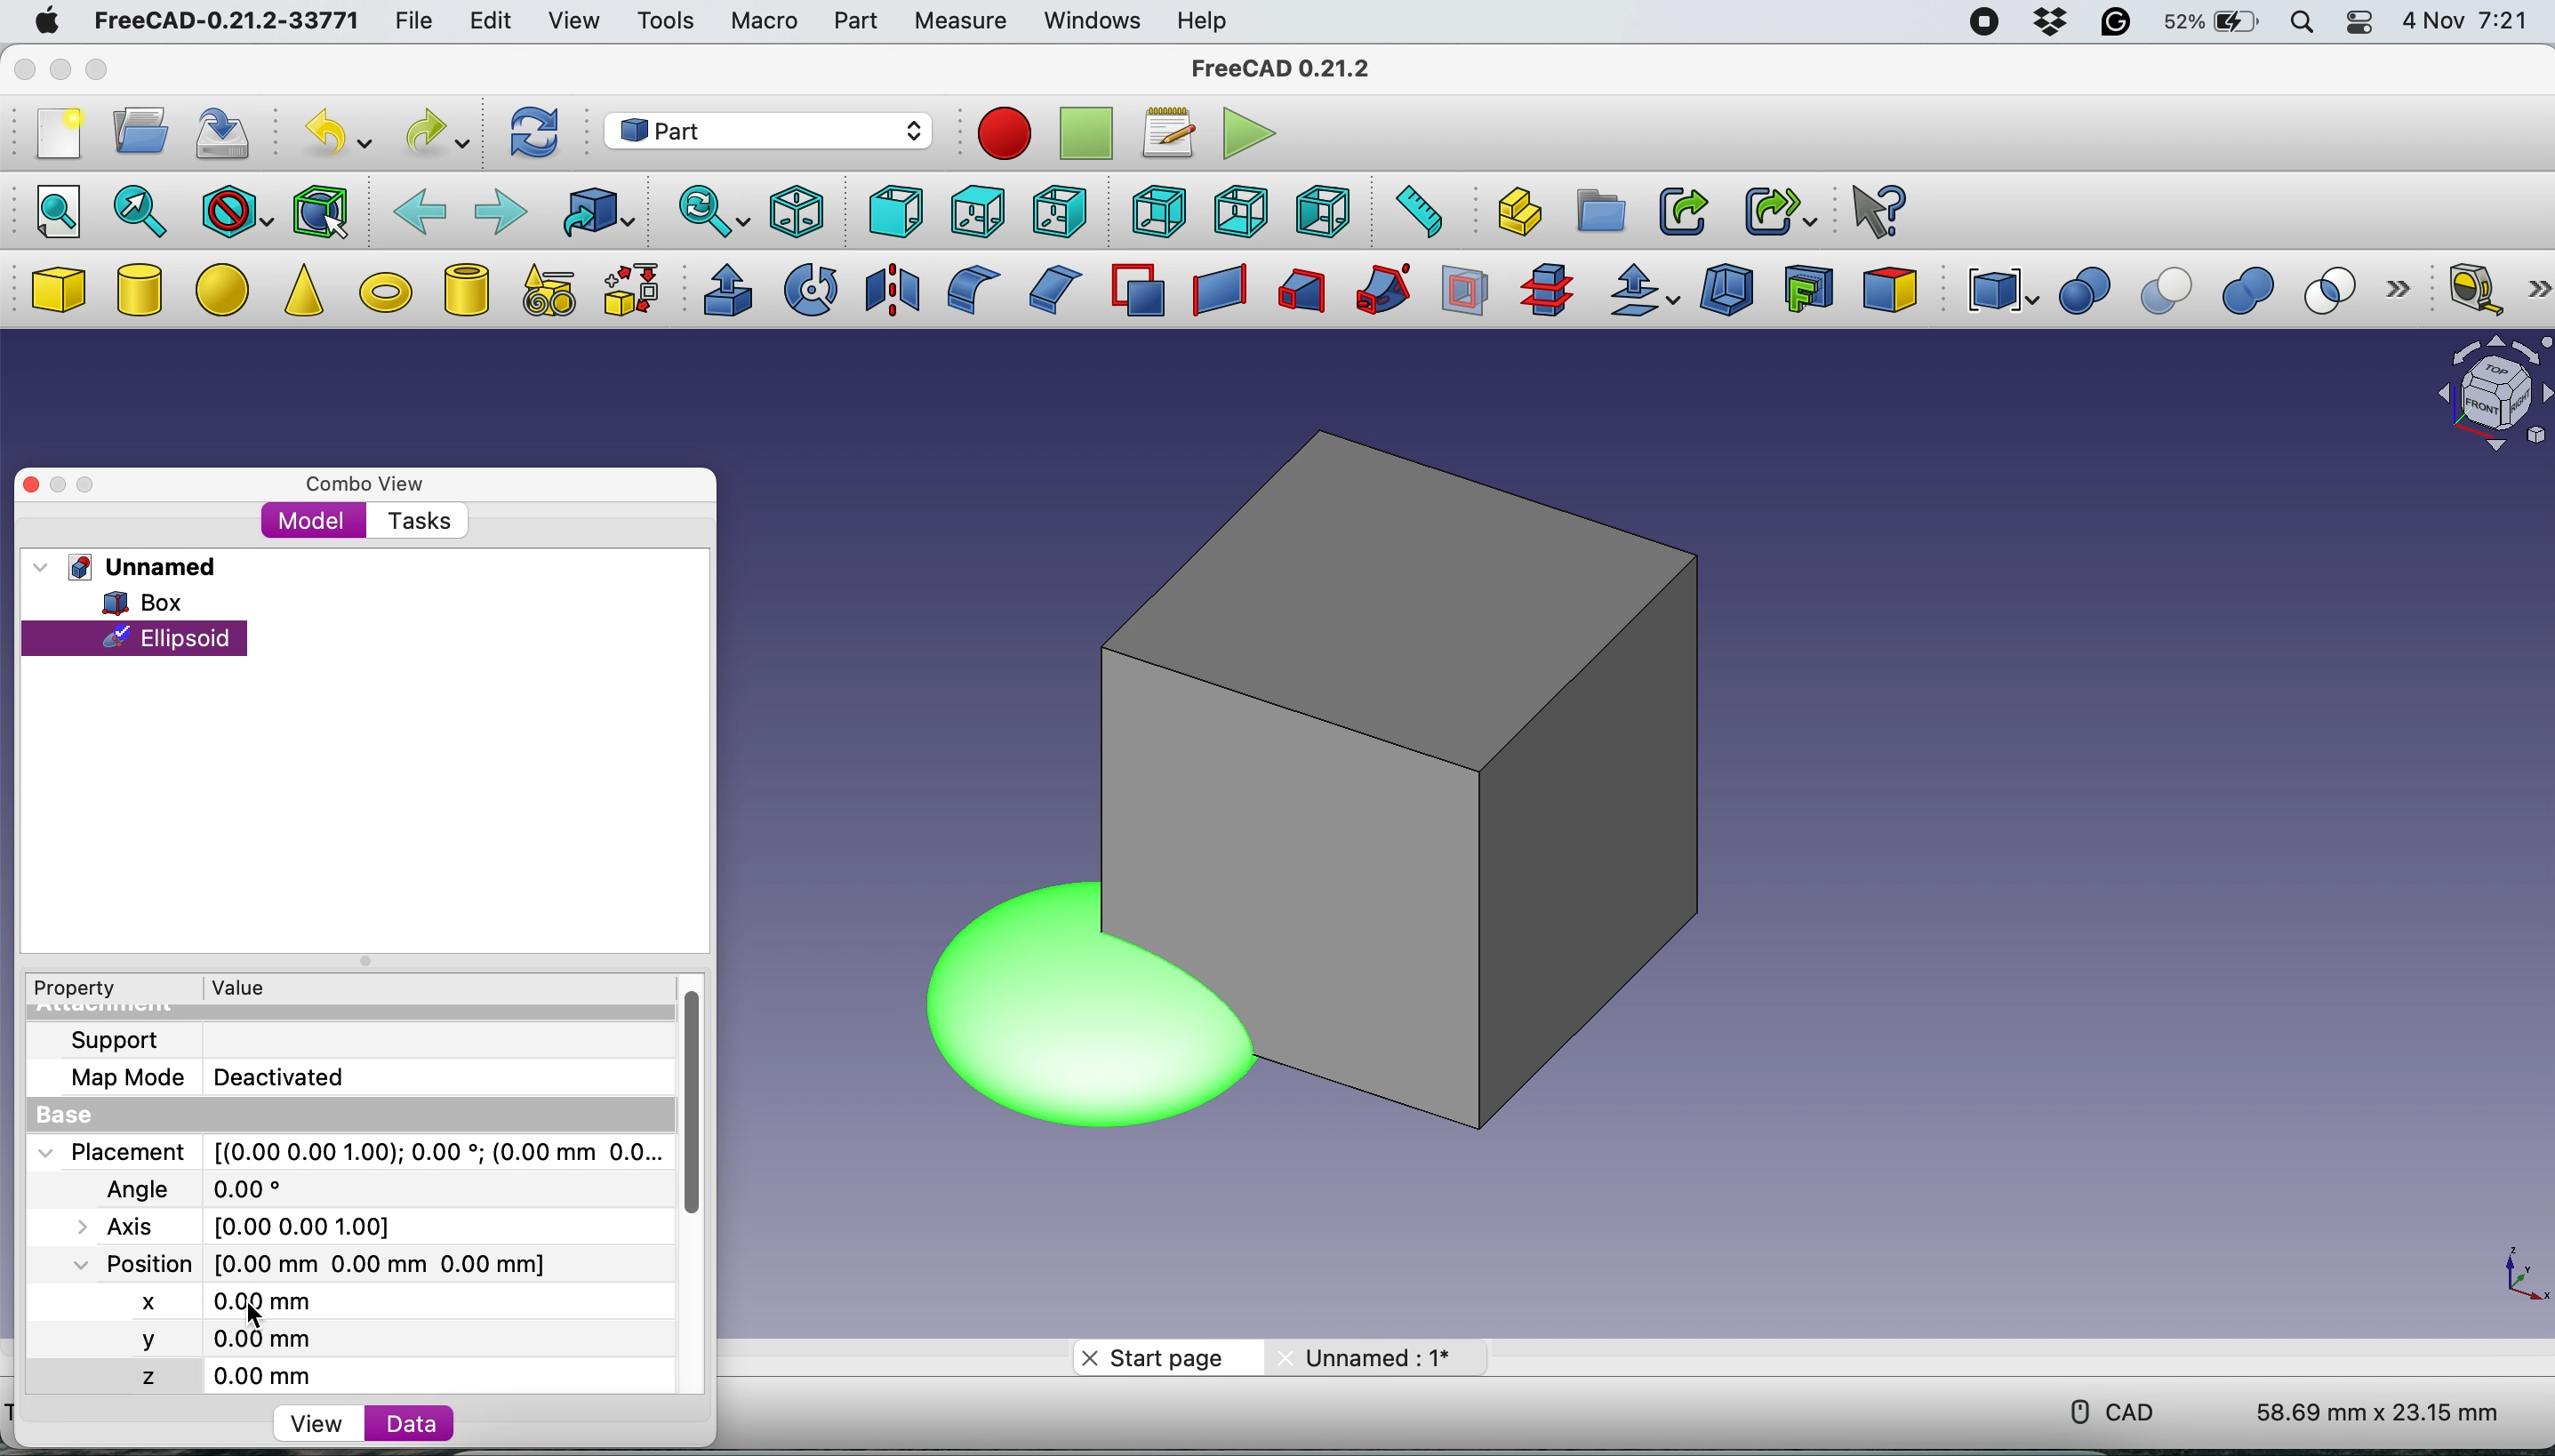 Image resolution: width=2555 pixels, height=1456 pixels. I want to click on part, so click(854, 25).